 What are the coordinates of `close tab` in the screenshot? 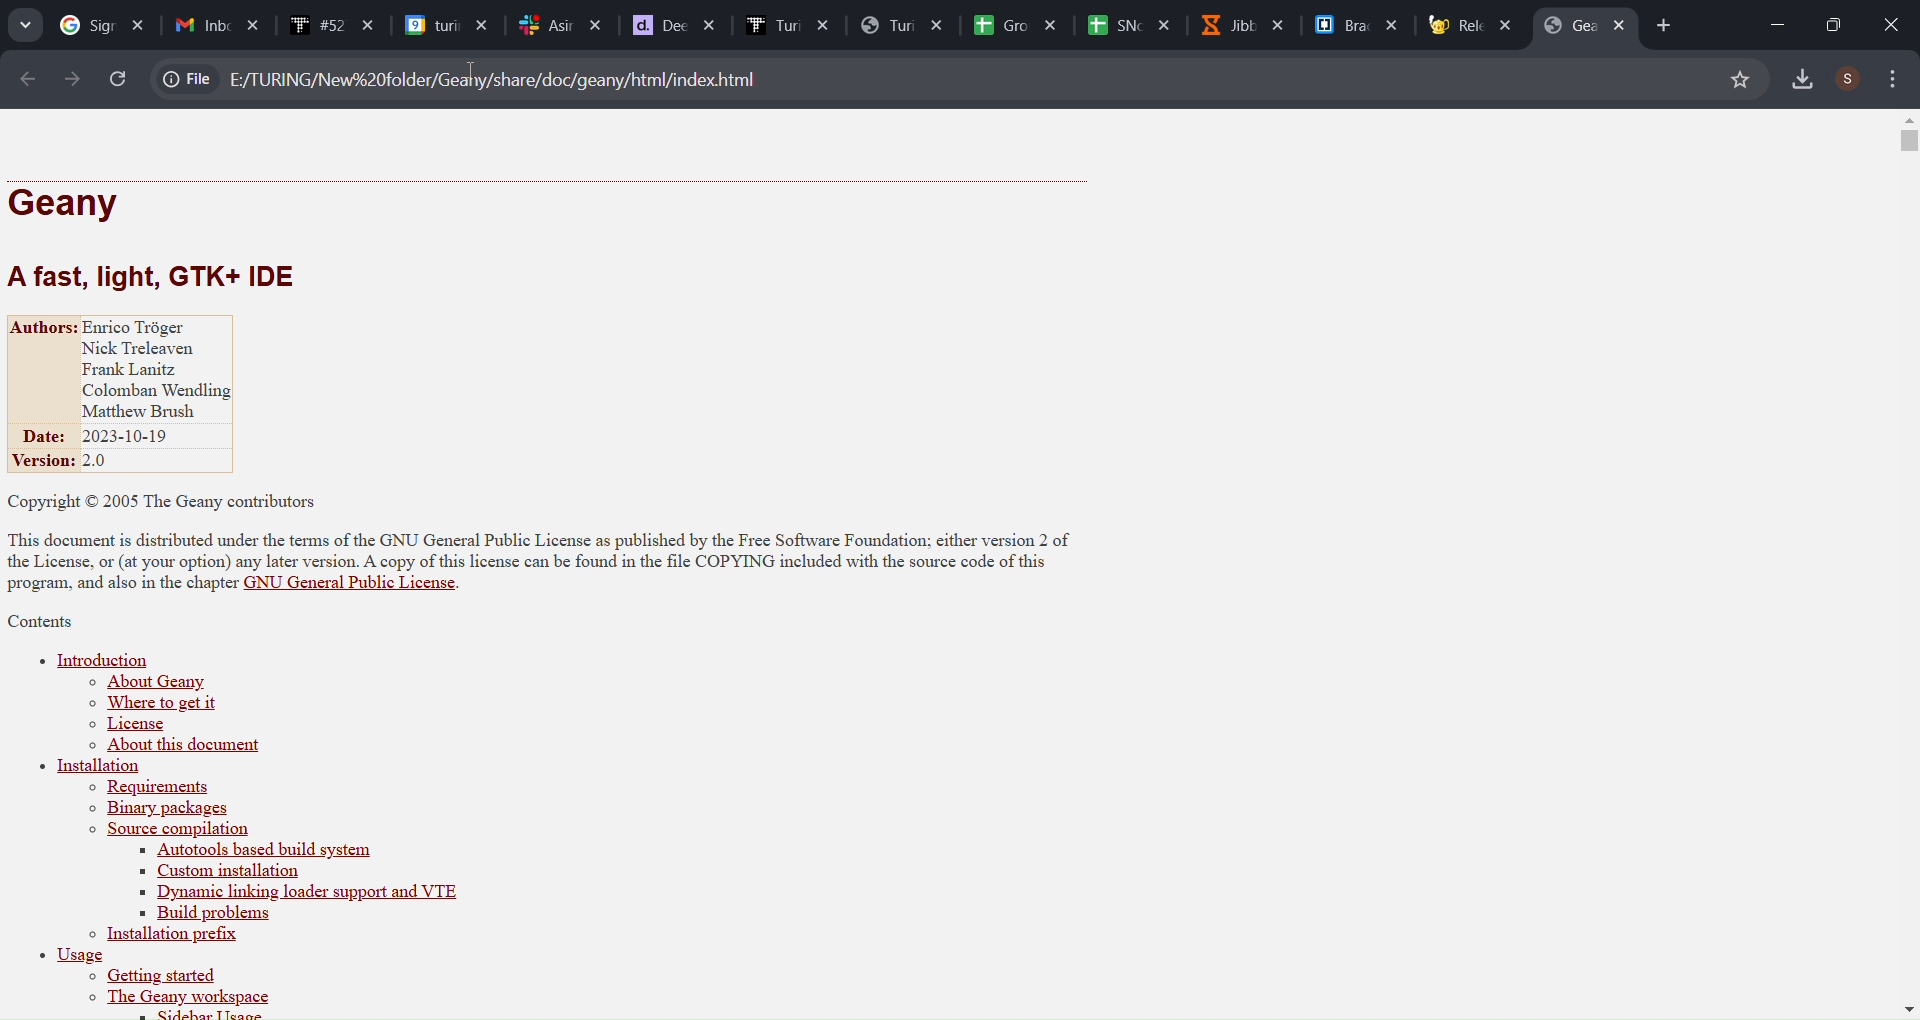 It's located at (1625, 25).